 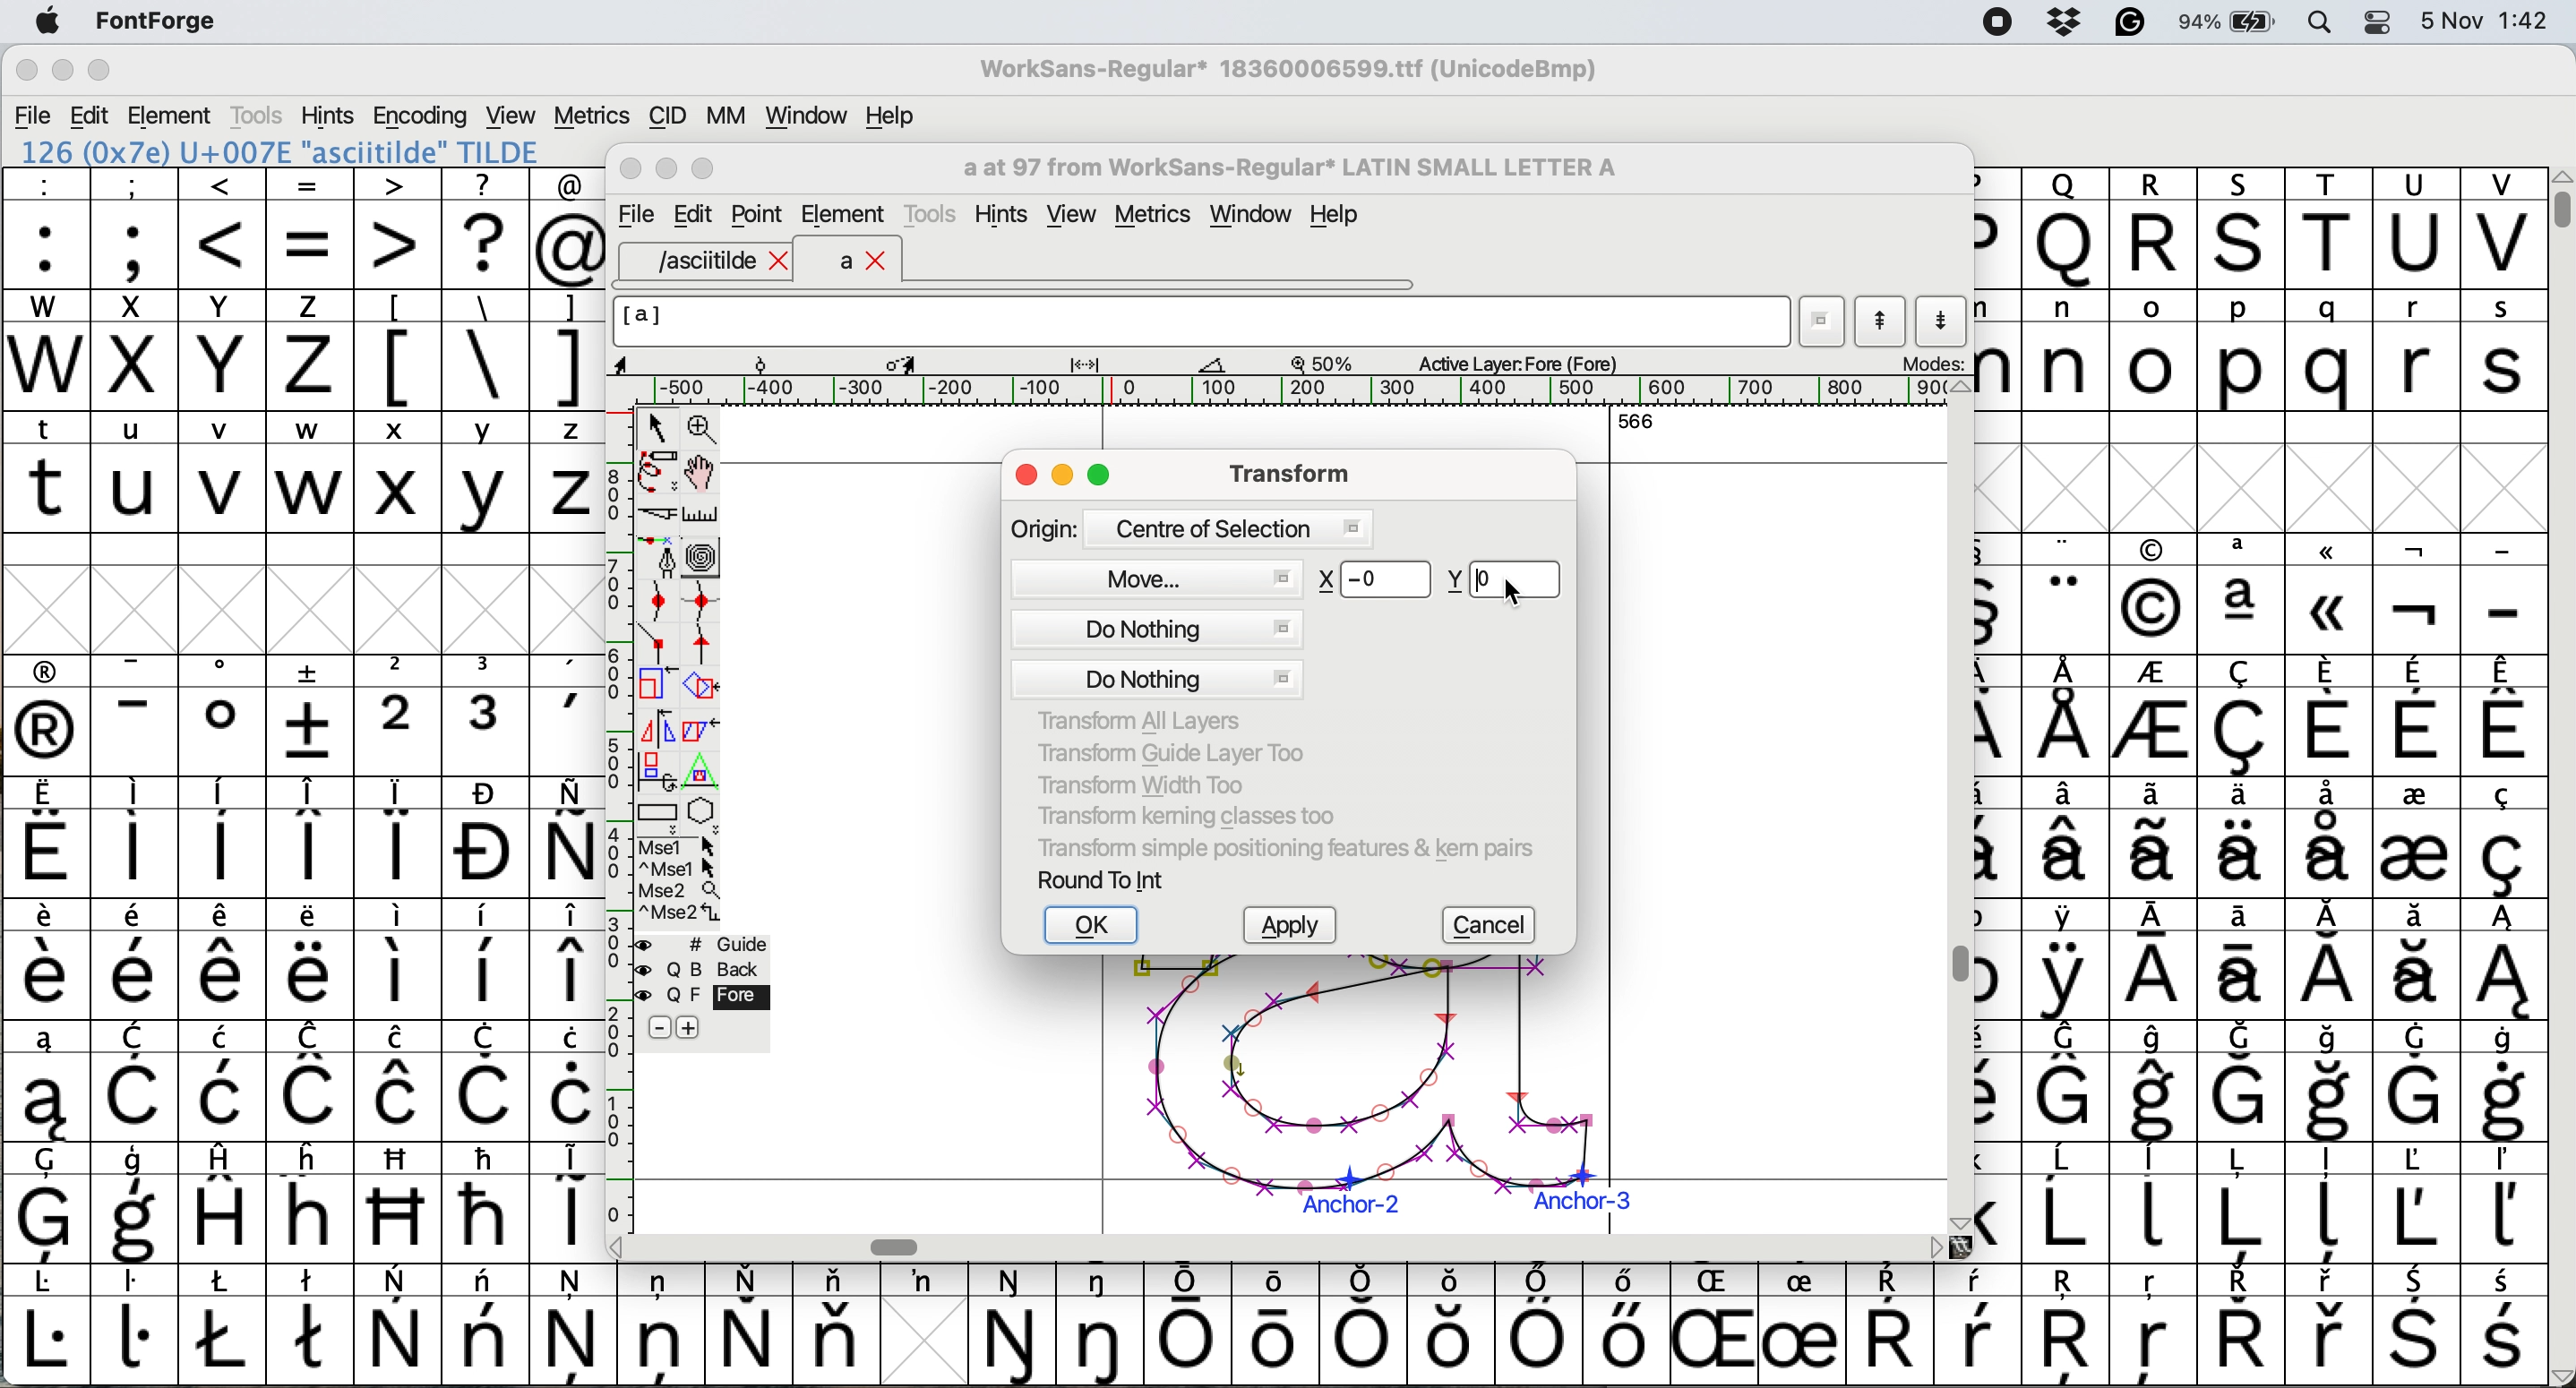 I want to click on transform simple positioning features and kern pairs, so click(x=1281, y=852).